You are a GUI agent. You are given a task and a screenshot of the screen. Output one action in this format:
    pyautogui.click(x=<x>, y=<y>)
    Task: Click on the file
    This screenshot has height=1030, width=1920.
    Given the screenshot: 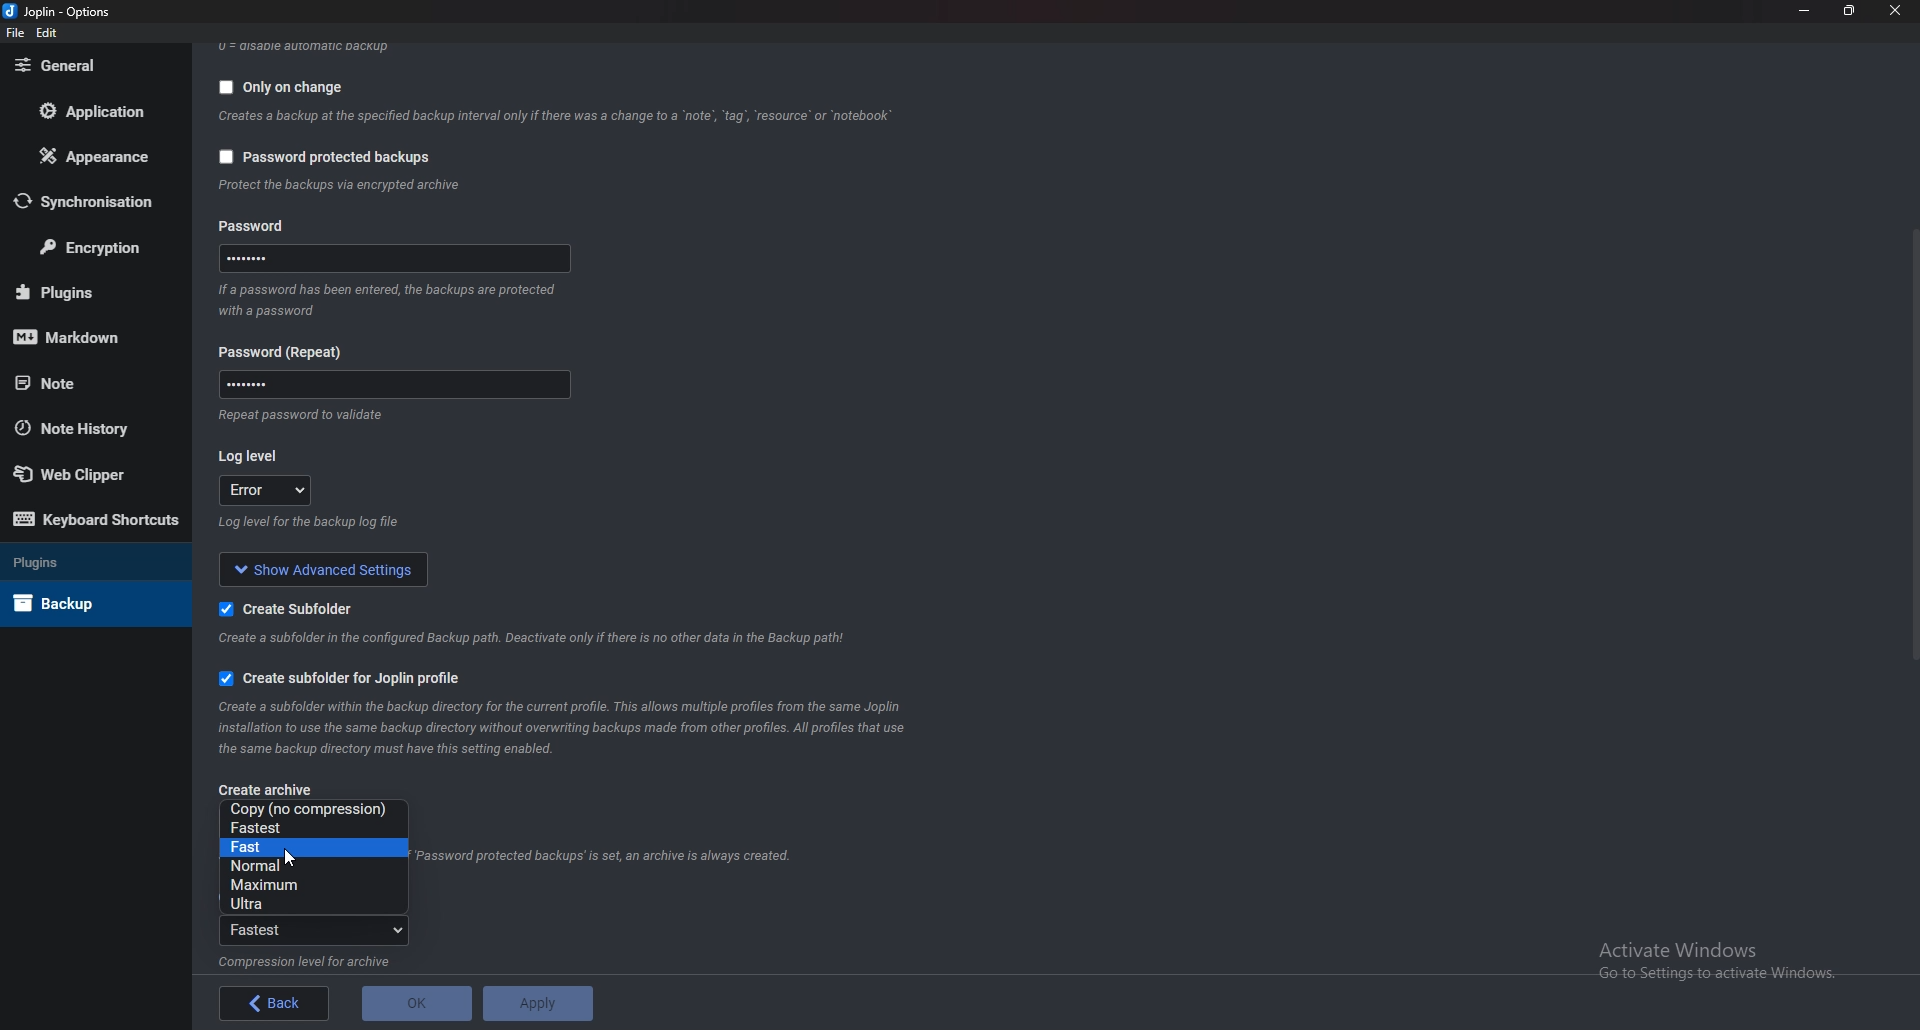 What is the action you would take?
    pyautogui.click(x=16, y=33)
    